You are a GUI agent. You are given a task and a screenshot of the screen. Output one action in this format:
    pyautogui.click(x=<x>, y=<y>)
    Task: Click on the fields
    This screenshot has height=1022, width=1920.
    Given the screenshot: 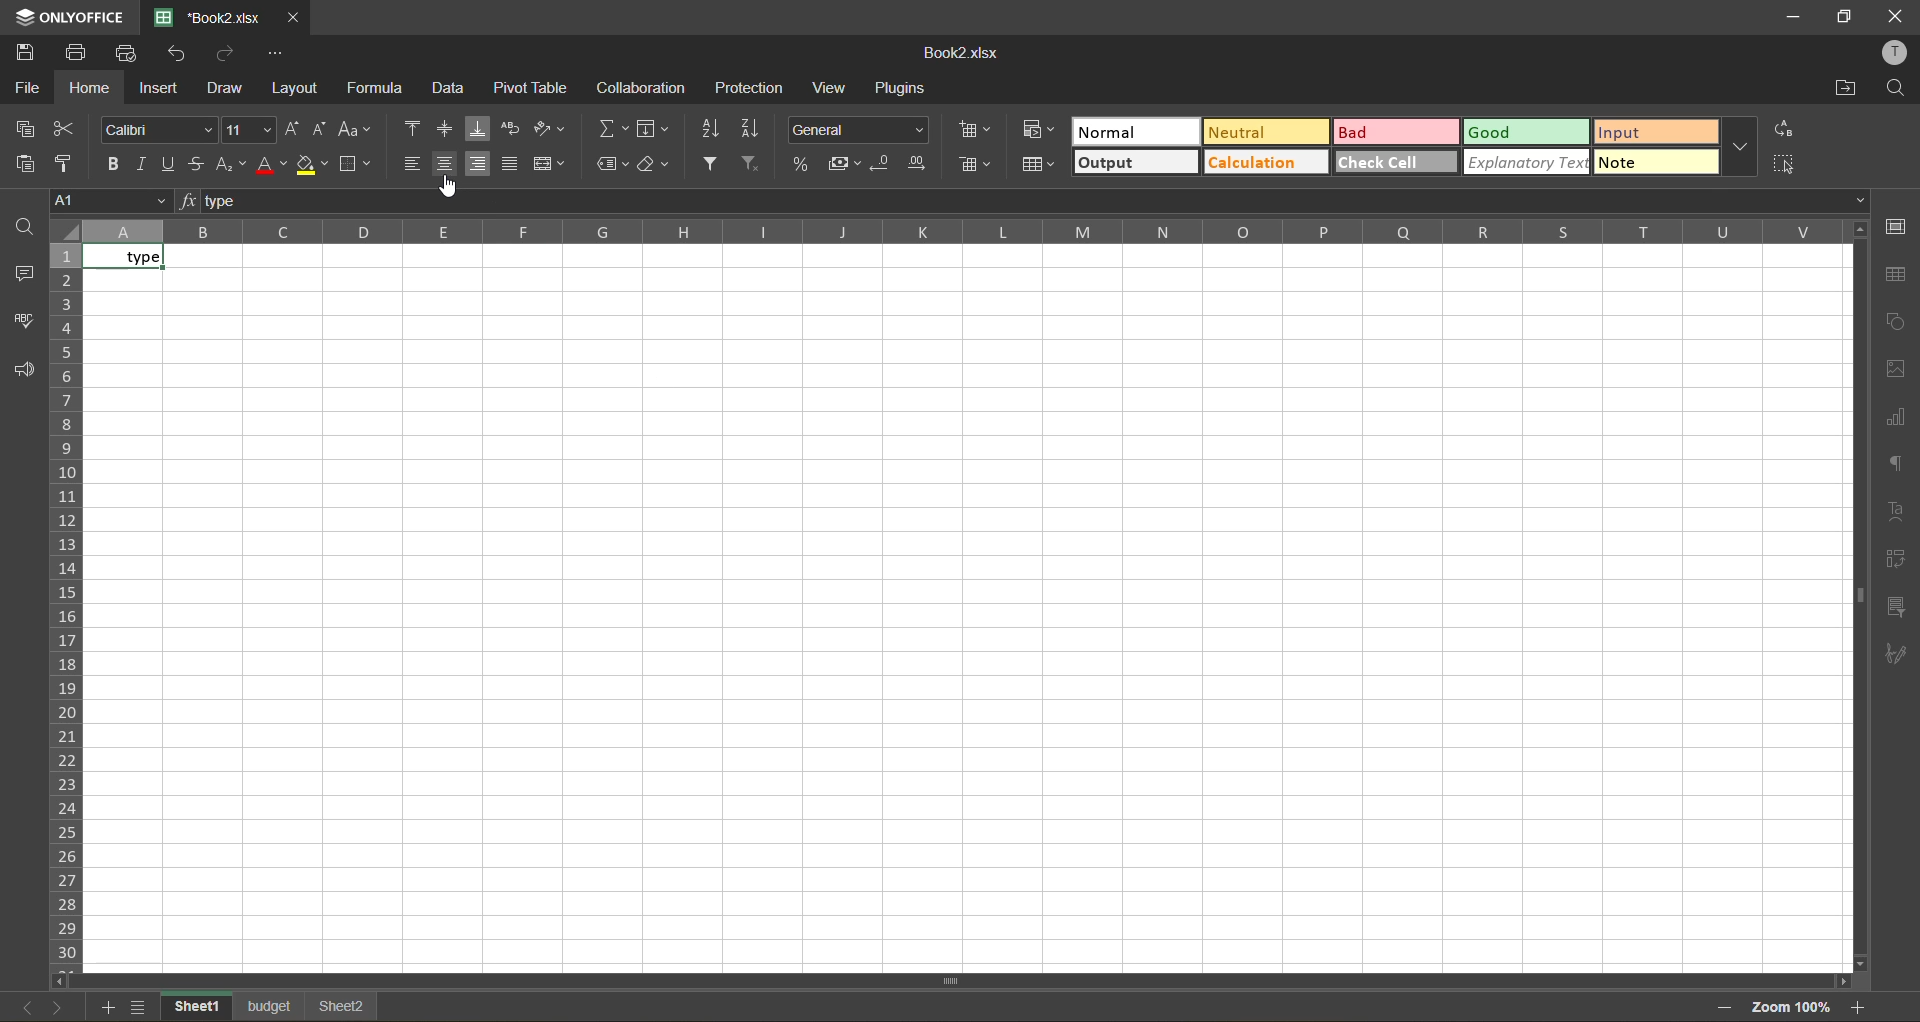 What is the action you would take?
    pyautogui.click(x=655, y=128)
    